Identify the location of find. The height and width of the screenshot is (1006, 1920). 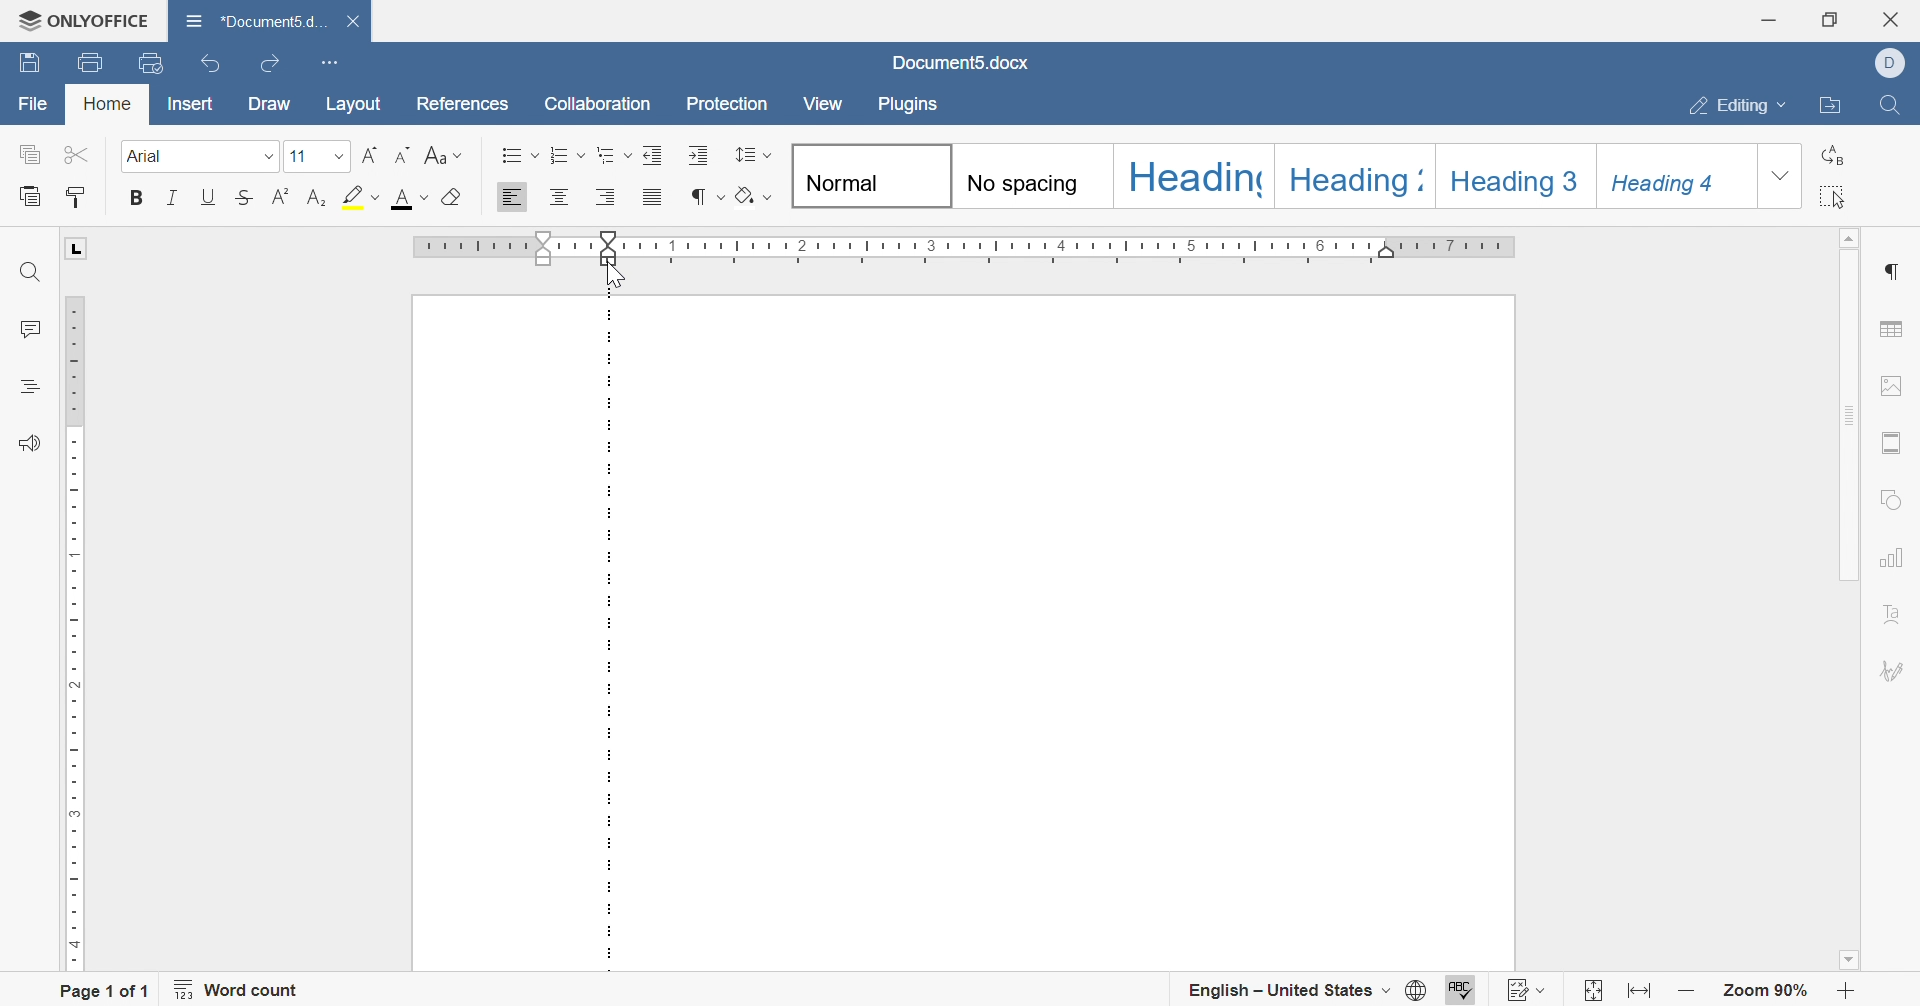
(30, 271).